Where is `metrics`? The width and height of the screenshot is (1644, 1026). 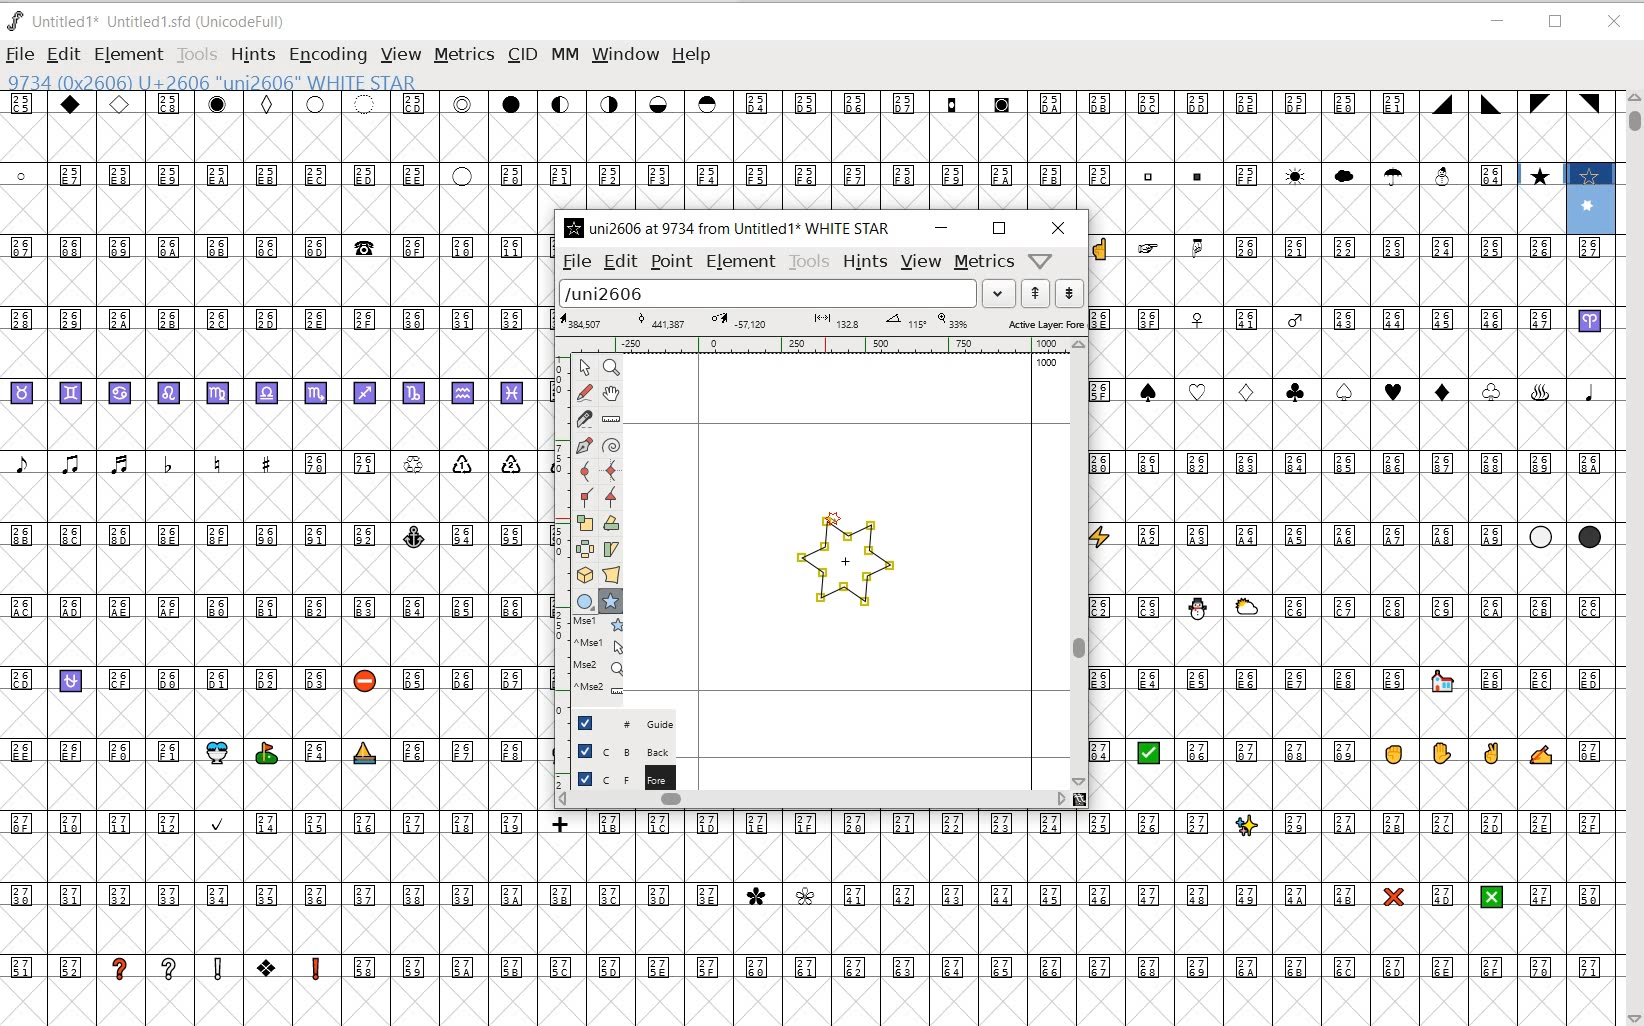
metrics is located at coordinates (985, 262).